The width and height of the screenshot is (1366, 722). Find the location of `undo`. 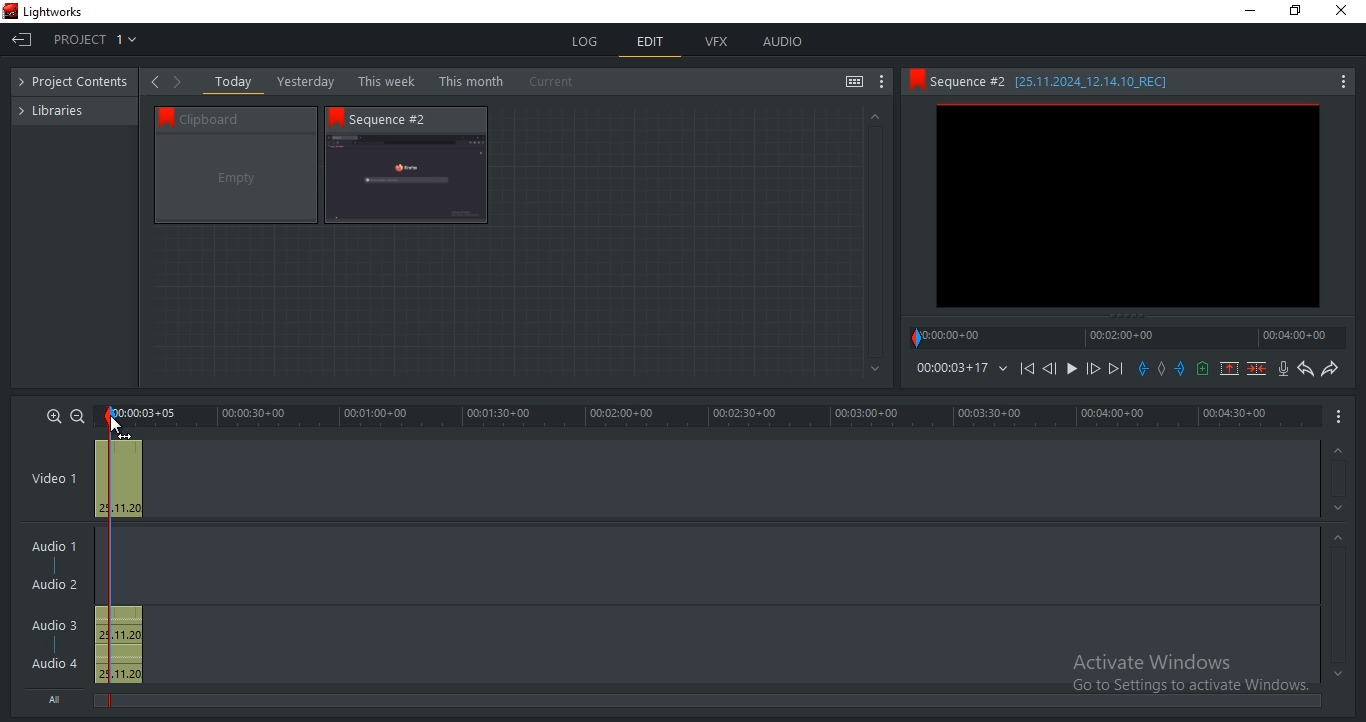

undo is located at coordinates (1306, 369).